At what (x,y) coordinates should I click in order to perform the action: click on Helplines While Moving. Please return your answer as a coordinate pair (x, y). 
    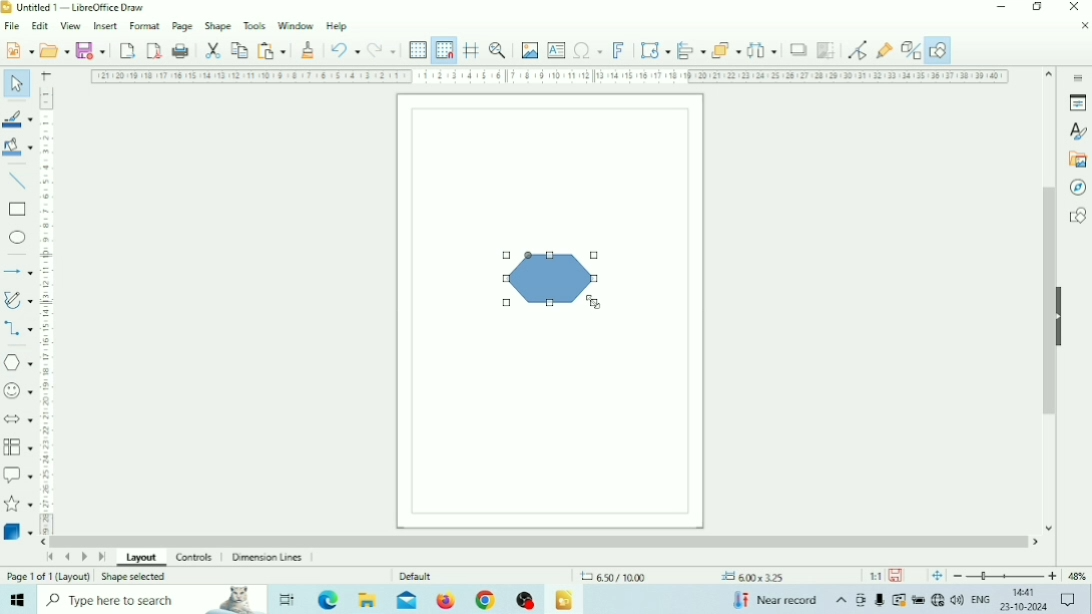
    Looking at the image, I should click on (472, 49).